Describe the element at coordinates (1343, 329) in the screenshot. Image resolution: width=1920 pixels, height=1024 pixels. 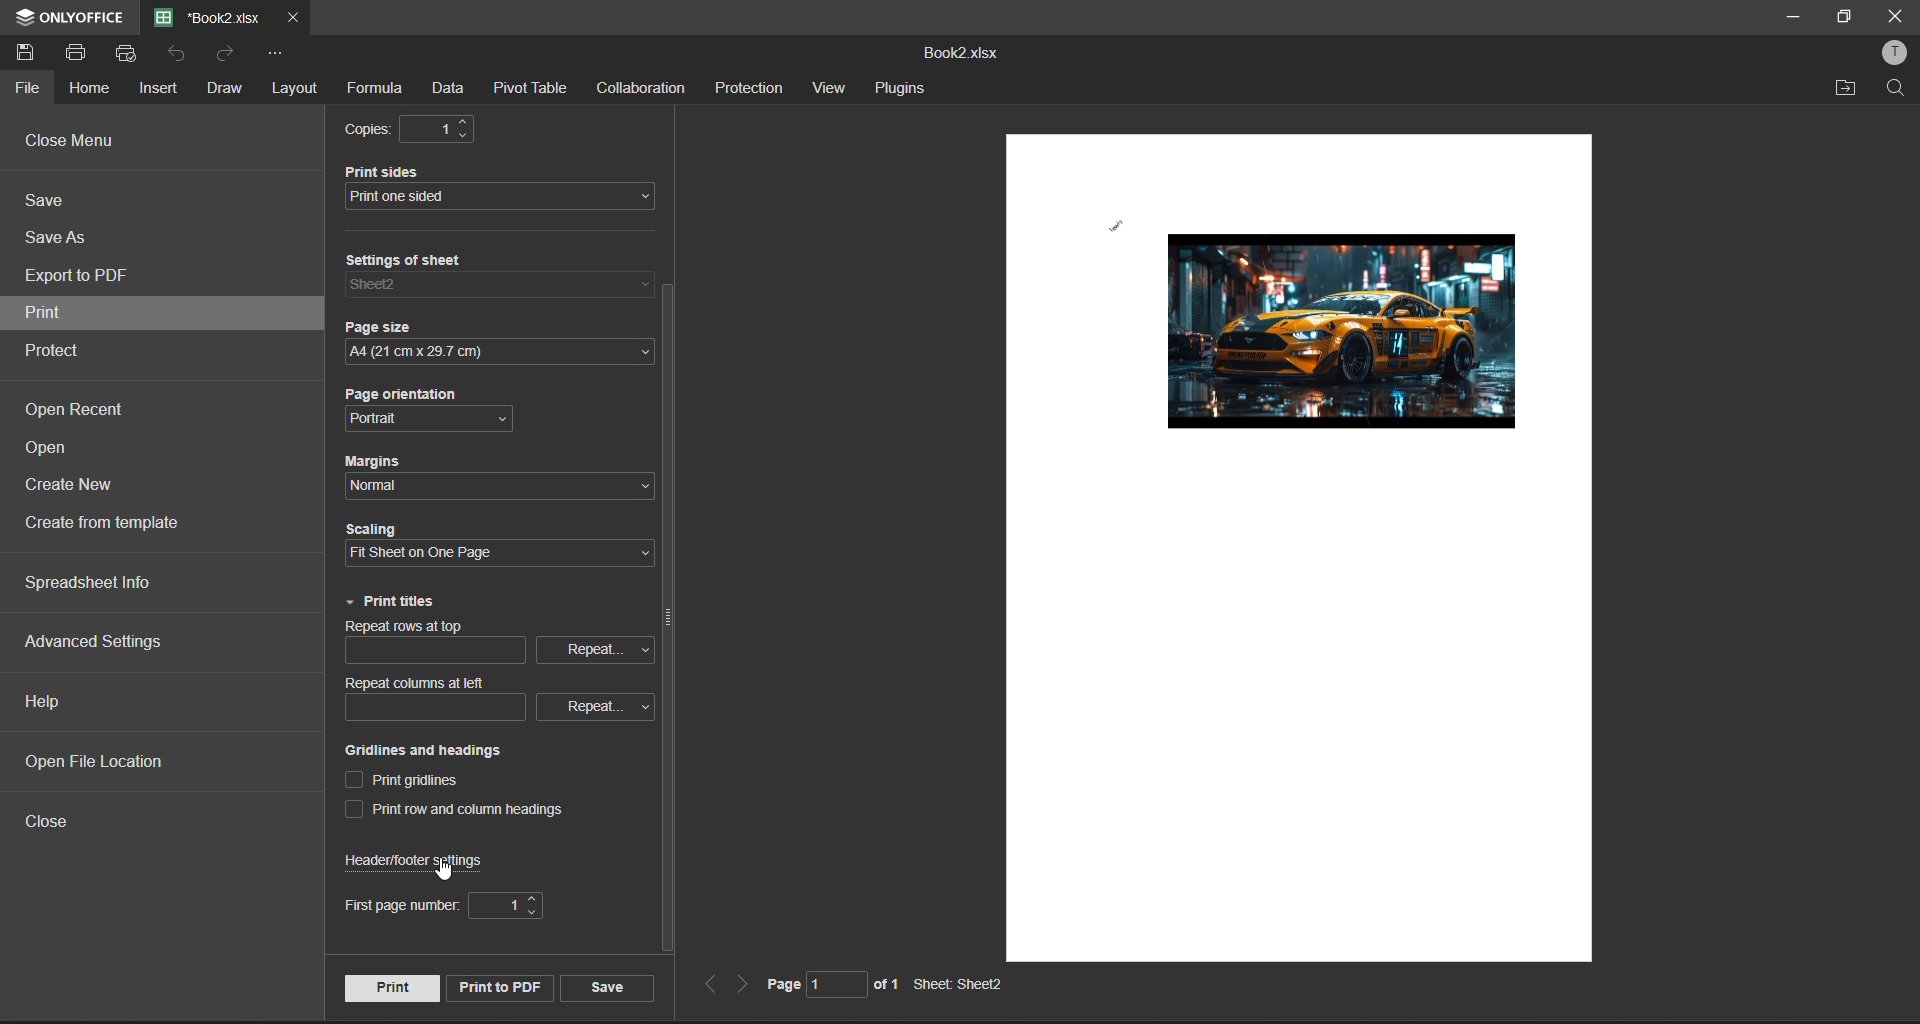
I see `picture` at that location.